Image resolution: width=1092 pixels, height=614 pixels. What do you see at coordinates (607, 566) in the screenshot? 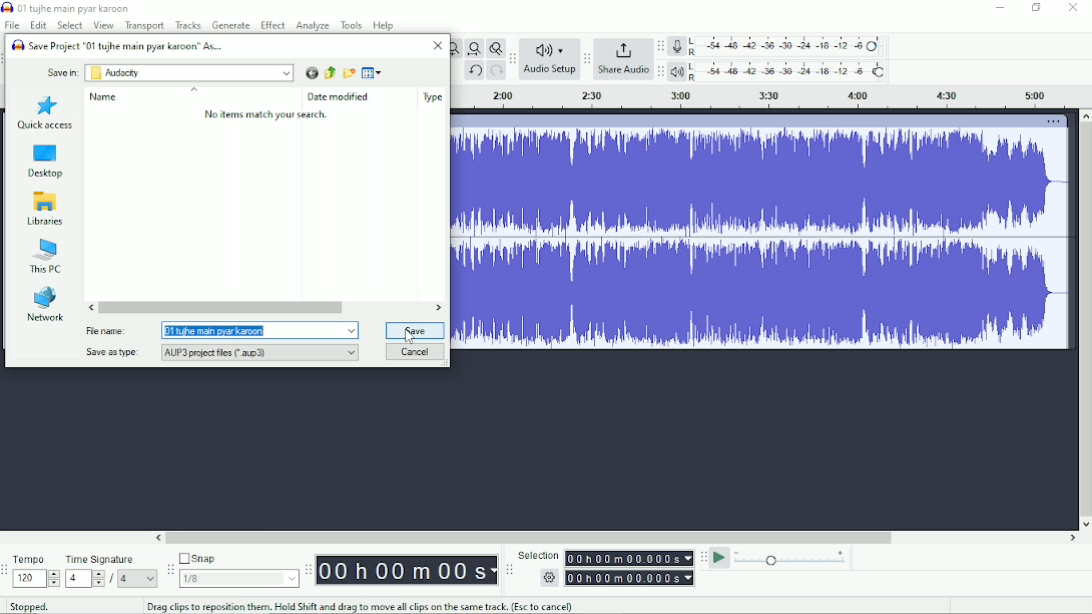
I see `Selection` at bounding box center [607, 566].